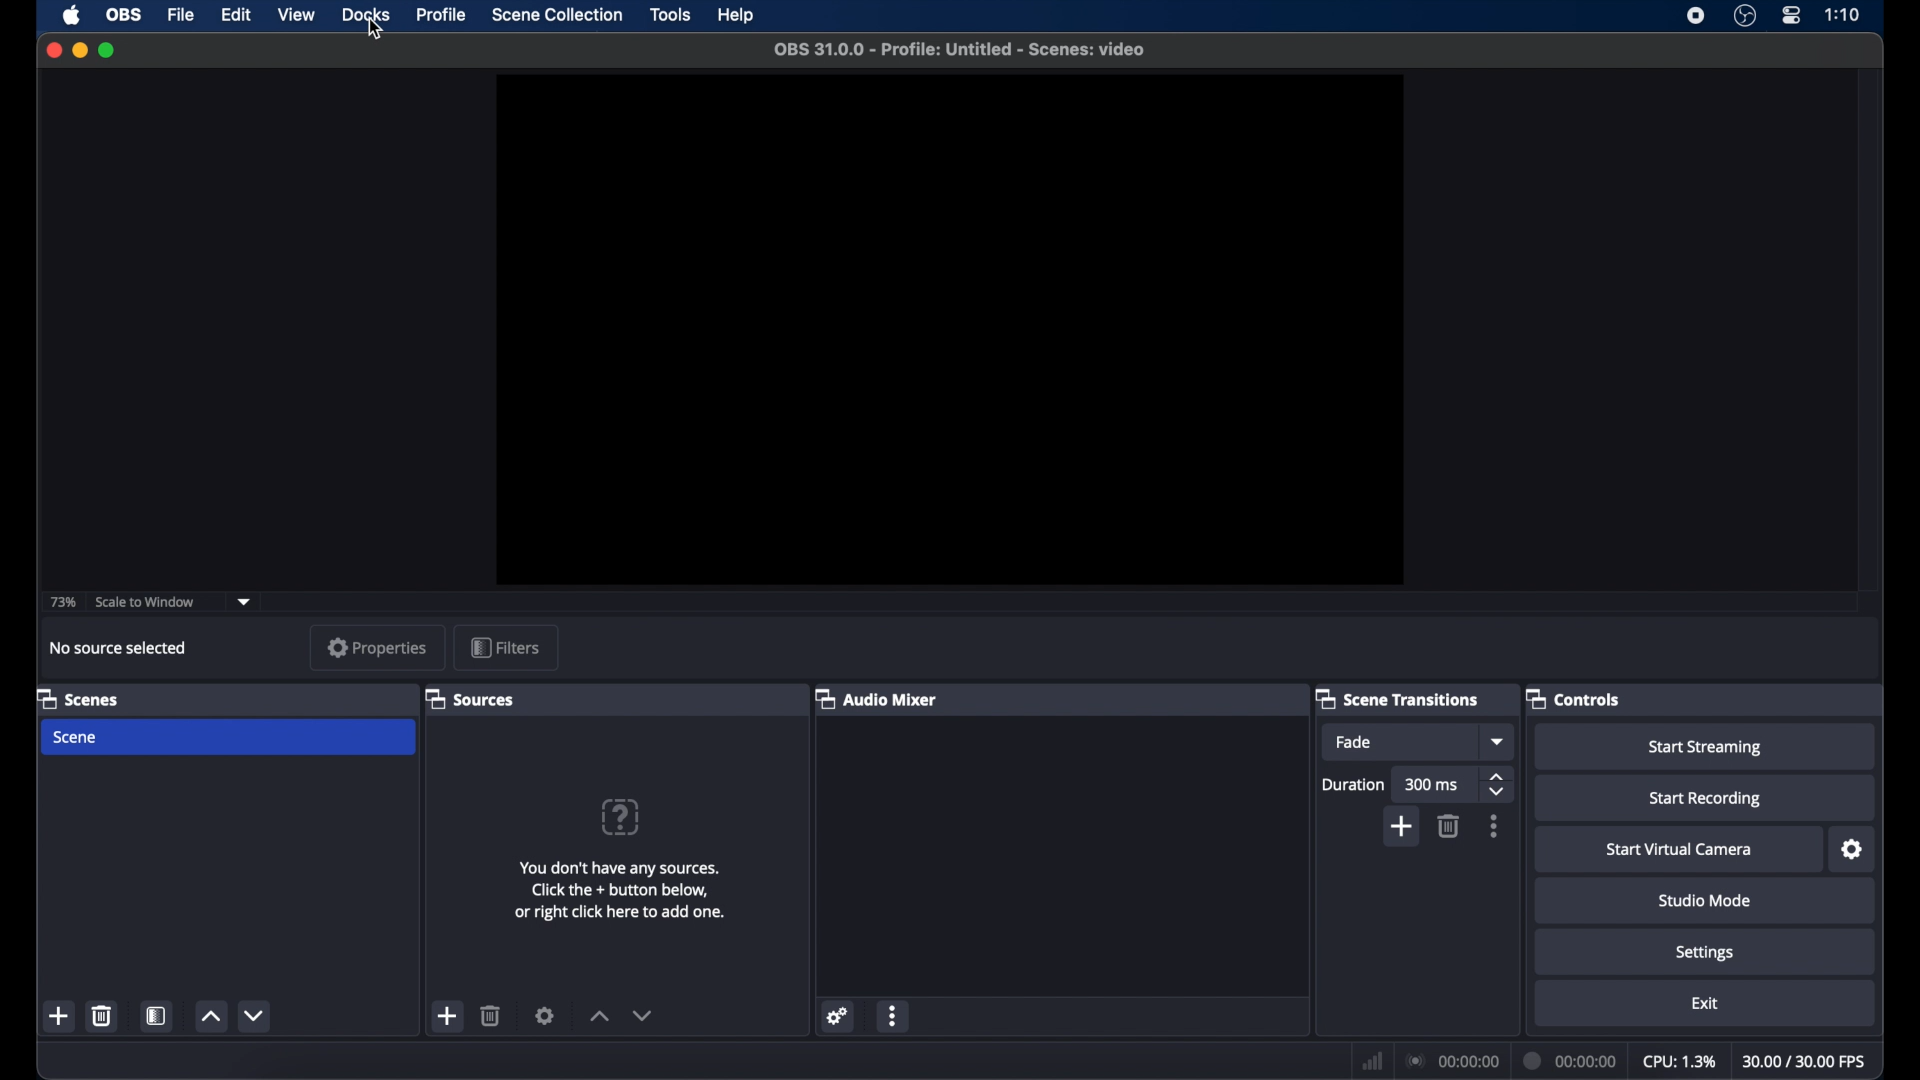 The width and height of the screenshot is (1920, 1080). What do you see at coordinates (235, 13) in the screenshot?
I see `edit` at bounding box center [235, 13].